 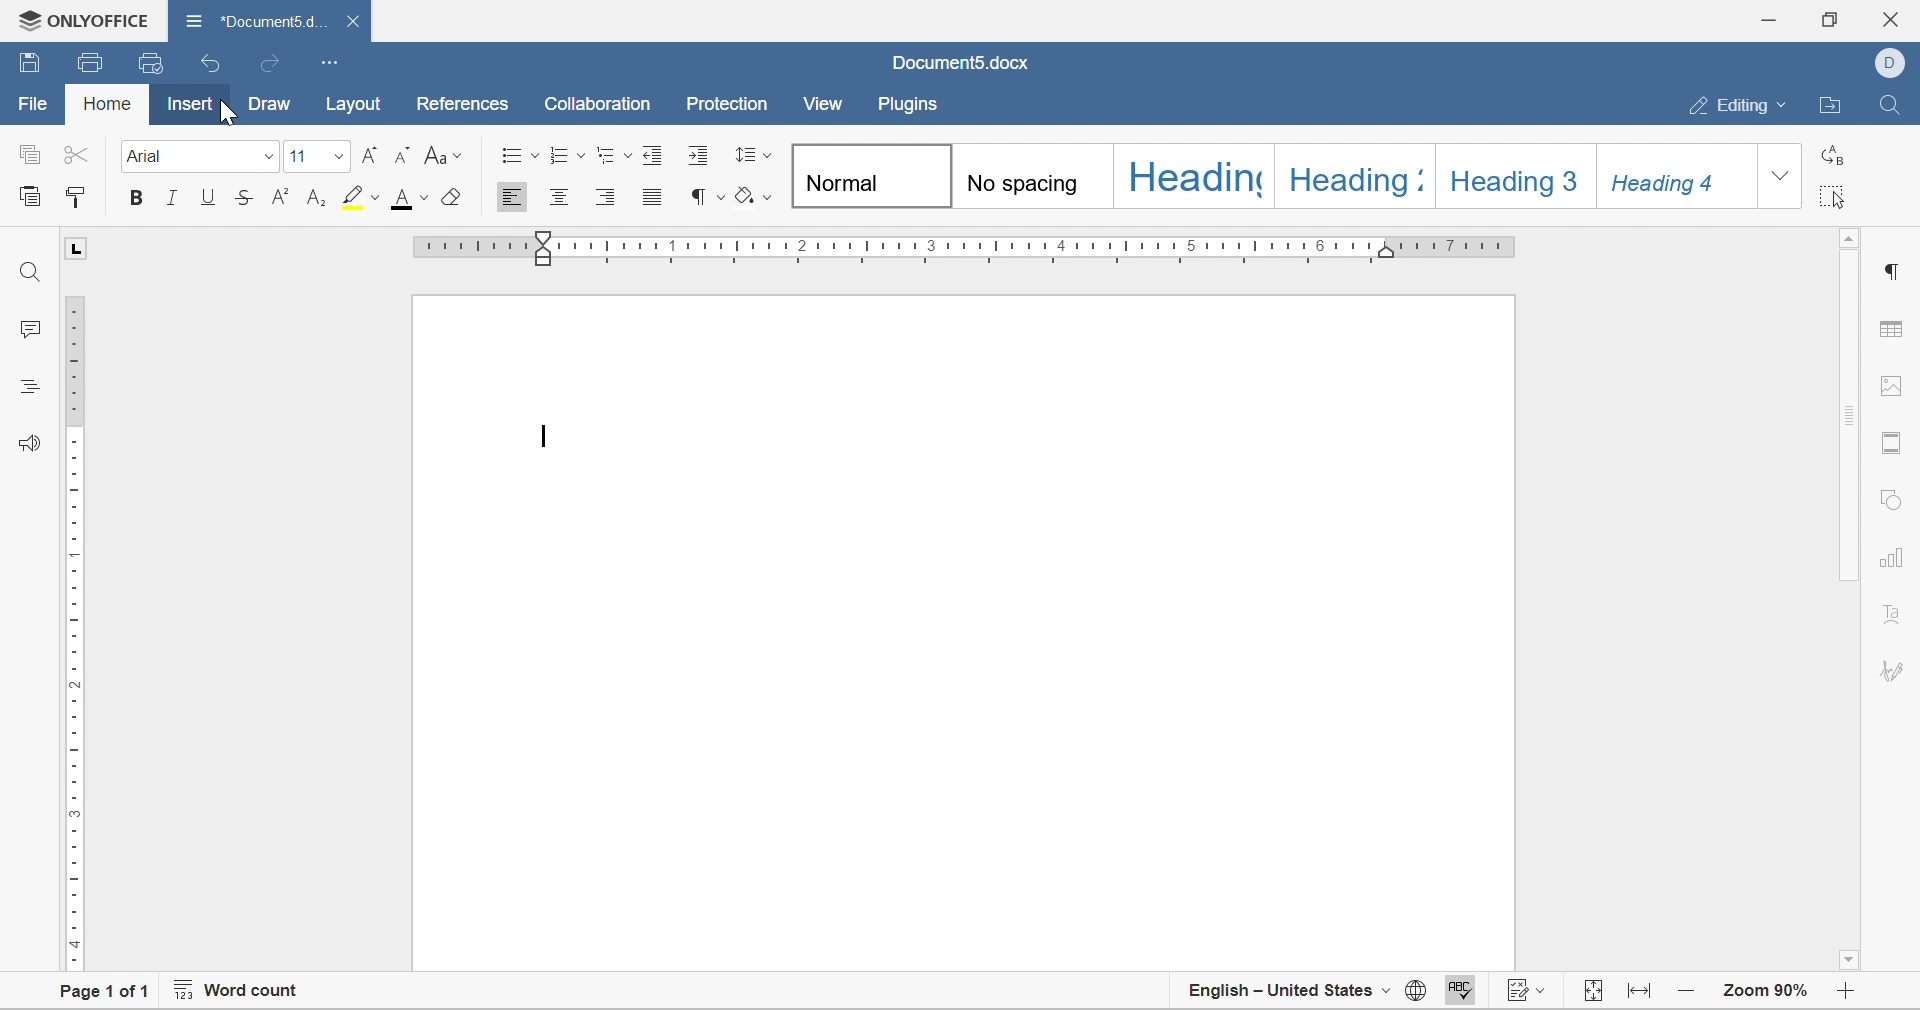 I want to click on text art settings, so click(x=1897, y=613).